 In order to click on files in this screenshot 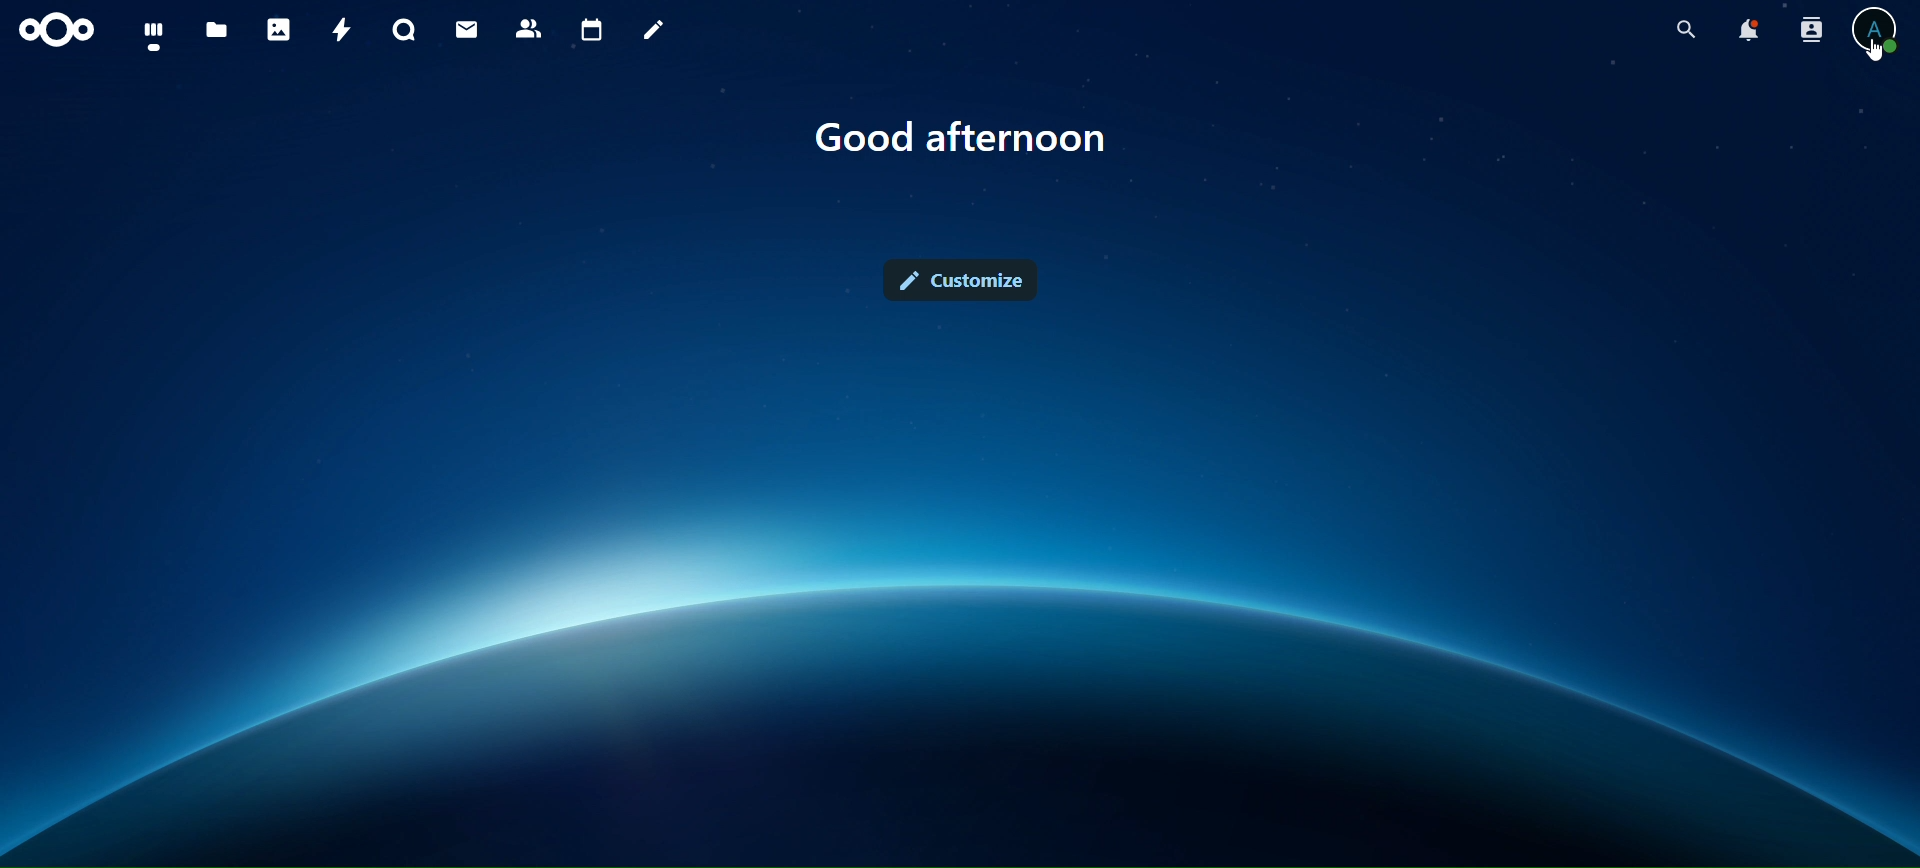, I will do `click(218, 30)`.